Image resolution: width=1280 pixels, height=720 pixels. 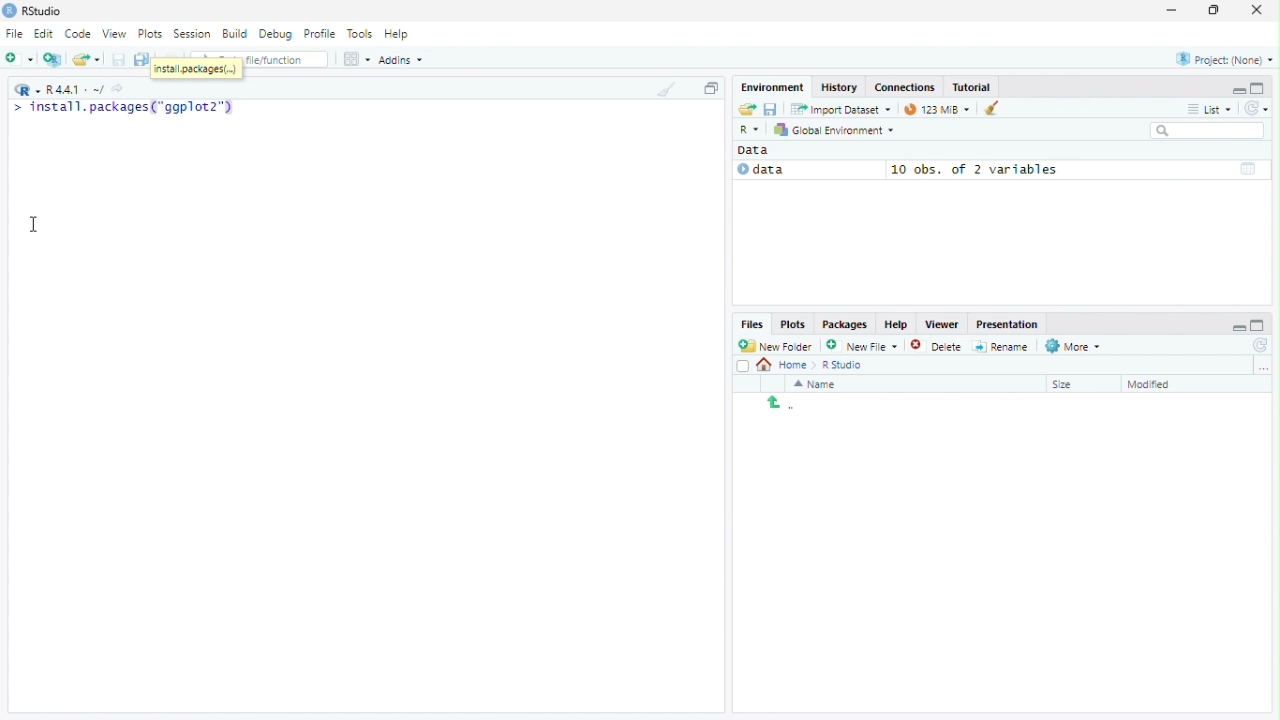 What do you see at coordinates (193, 33) in the screenshot?
I see `Session` at bounding box center [193, 33].